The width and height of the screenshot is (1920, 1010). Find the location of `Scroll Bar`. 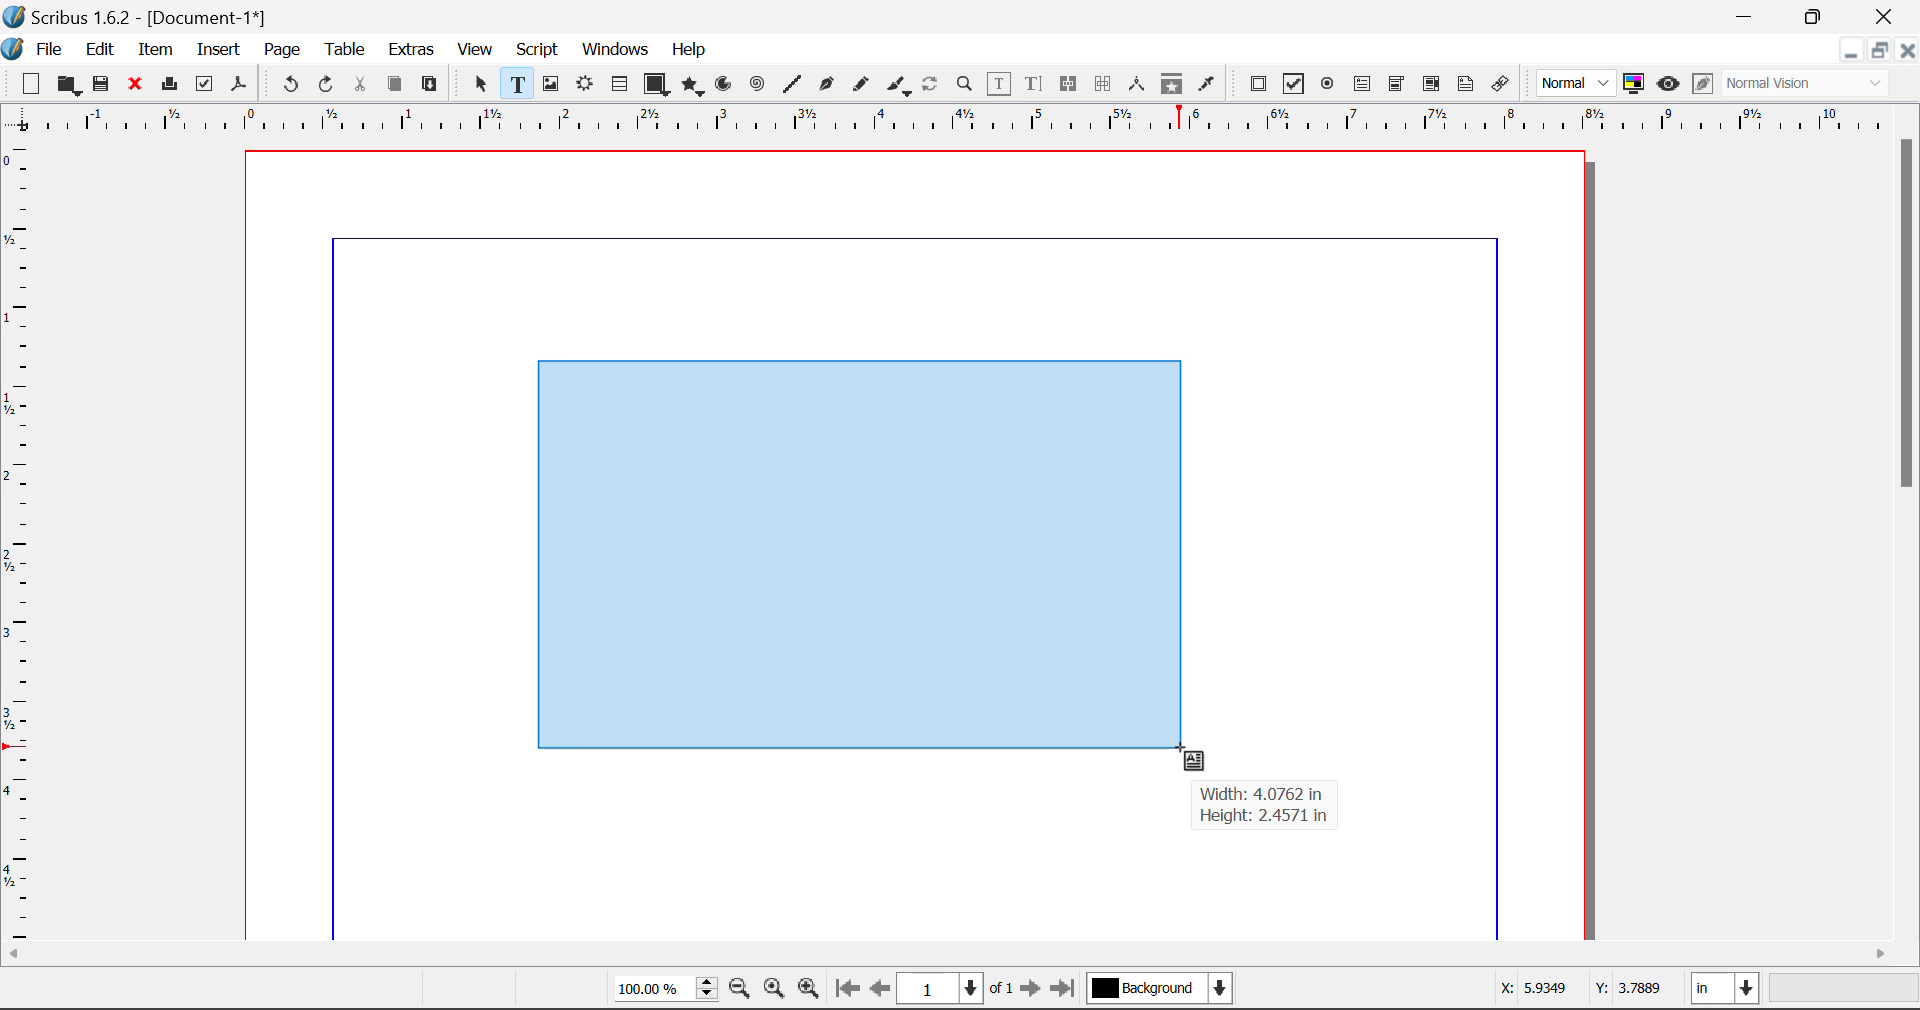

Scroll Bar is located at coordinates (961, 955).